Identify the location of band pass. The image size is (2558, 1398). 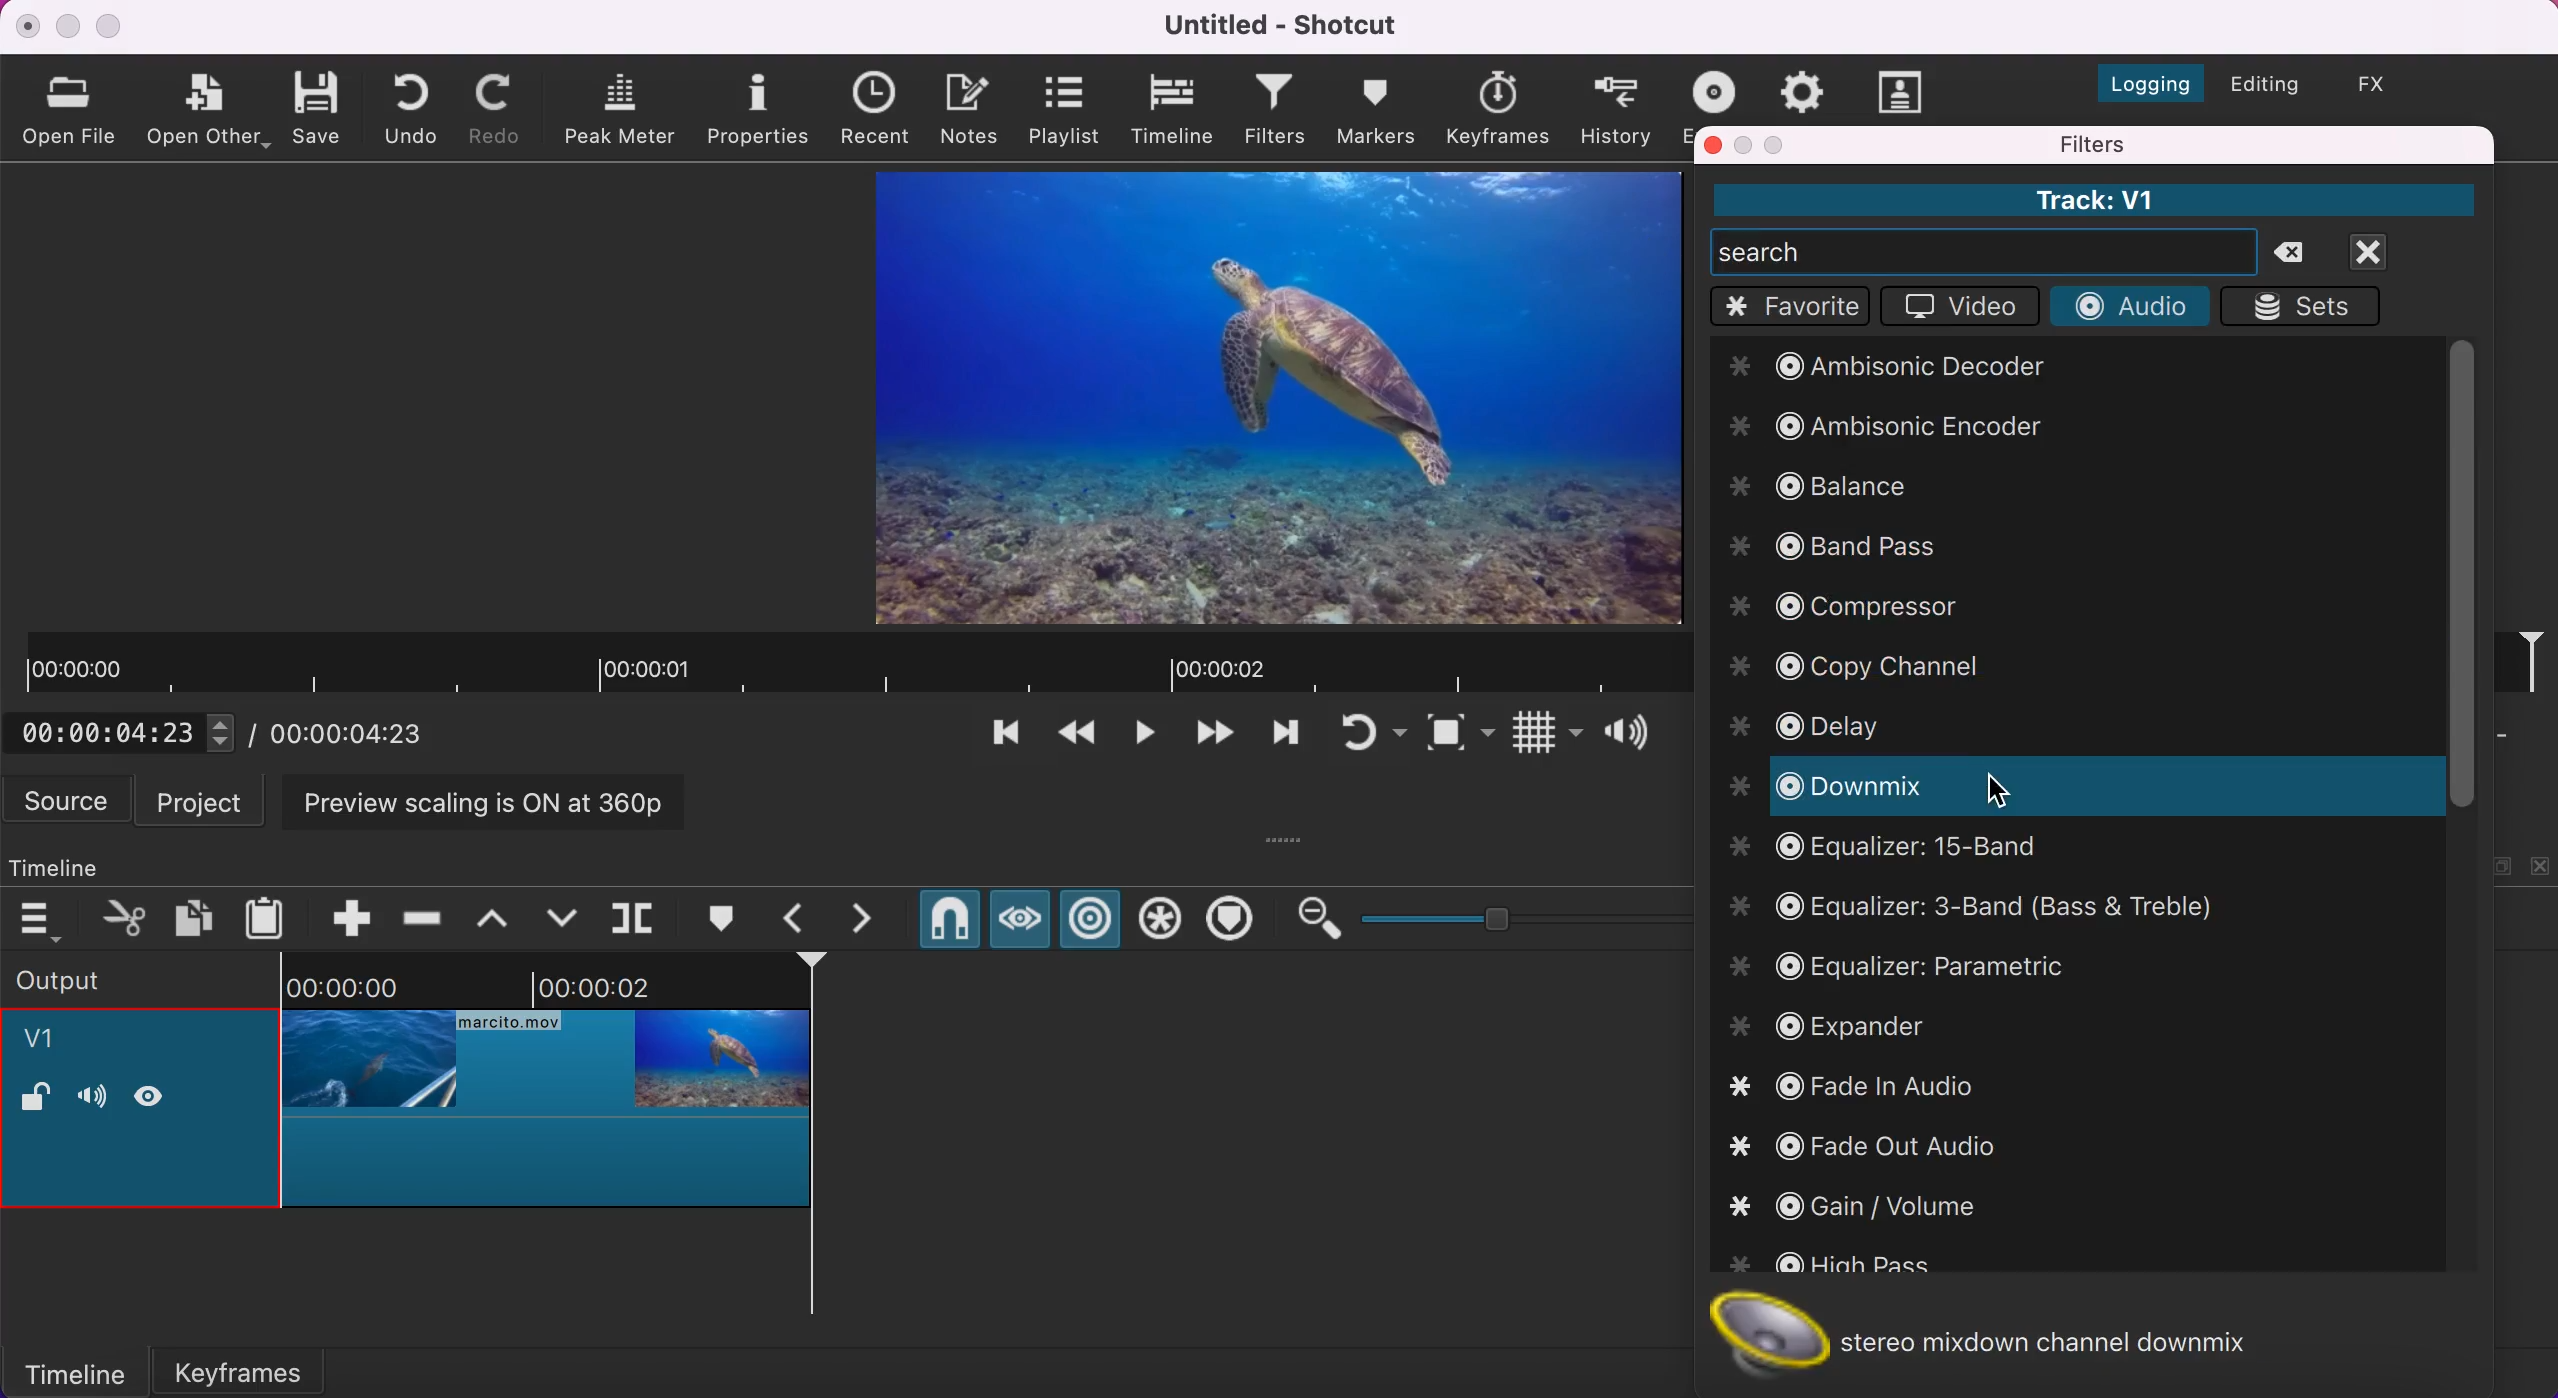
(1831, 548).